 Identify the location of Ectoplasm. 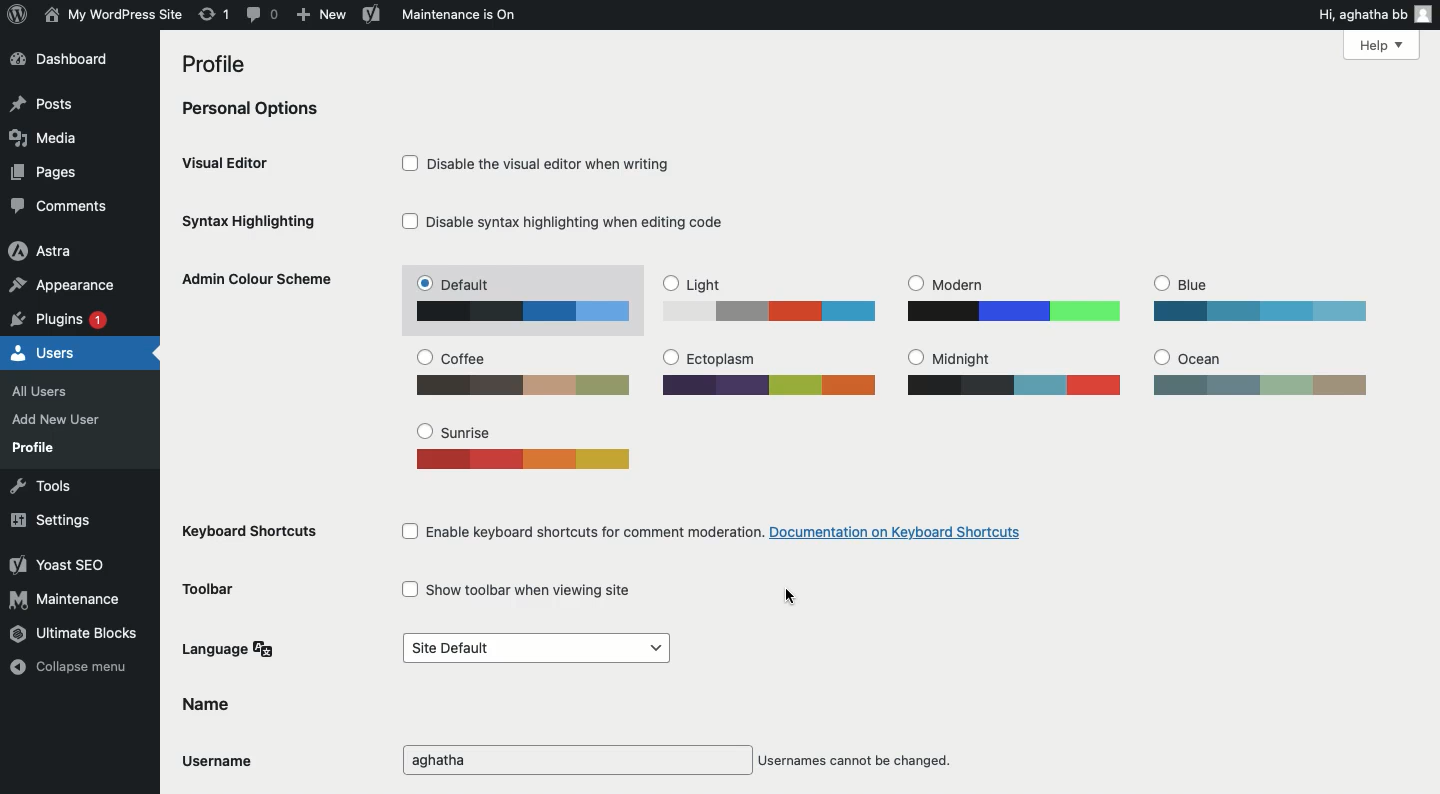
(769, 375).